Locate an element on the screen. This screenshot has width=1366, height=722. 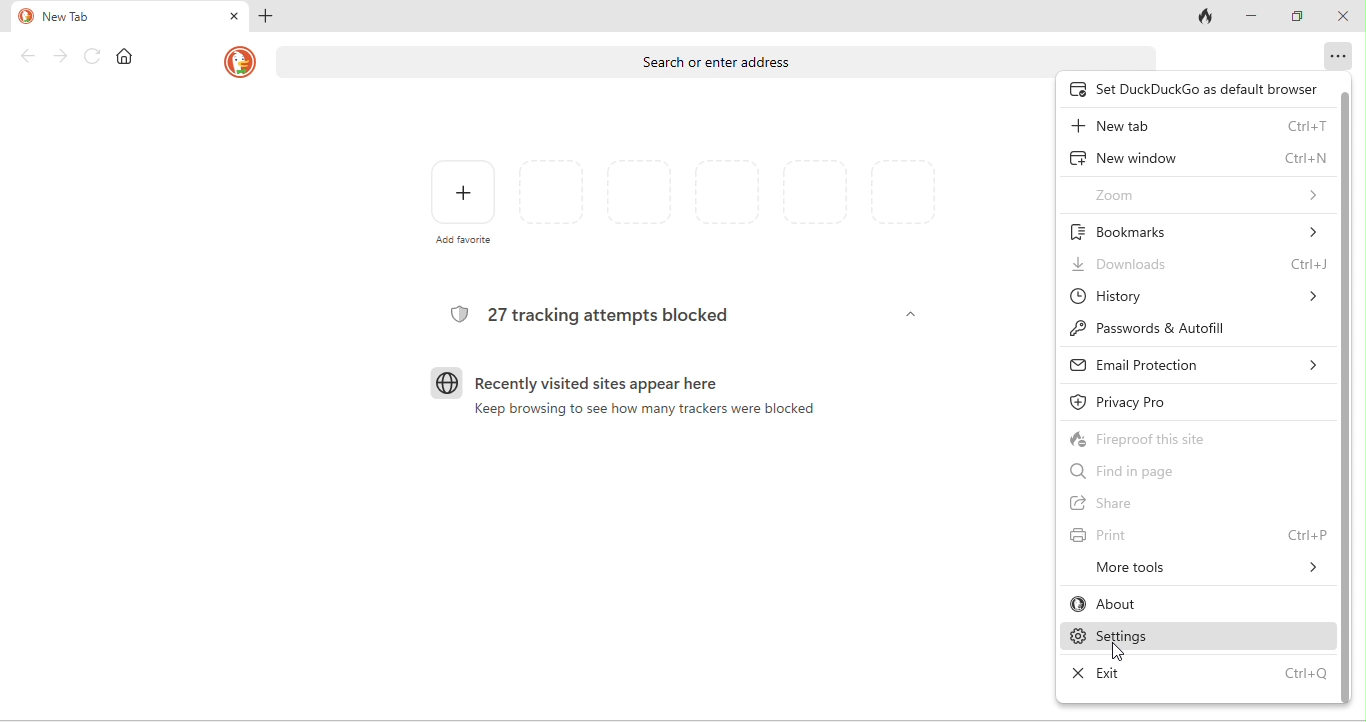
downloads is located at coordinates (1200, 266).